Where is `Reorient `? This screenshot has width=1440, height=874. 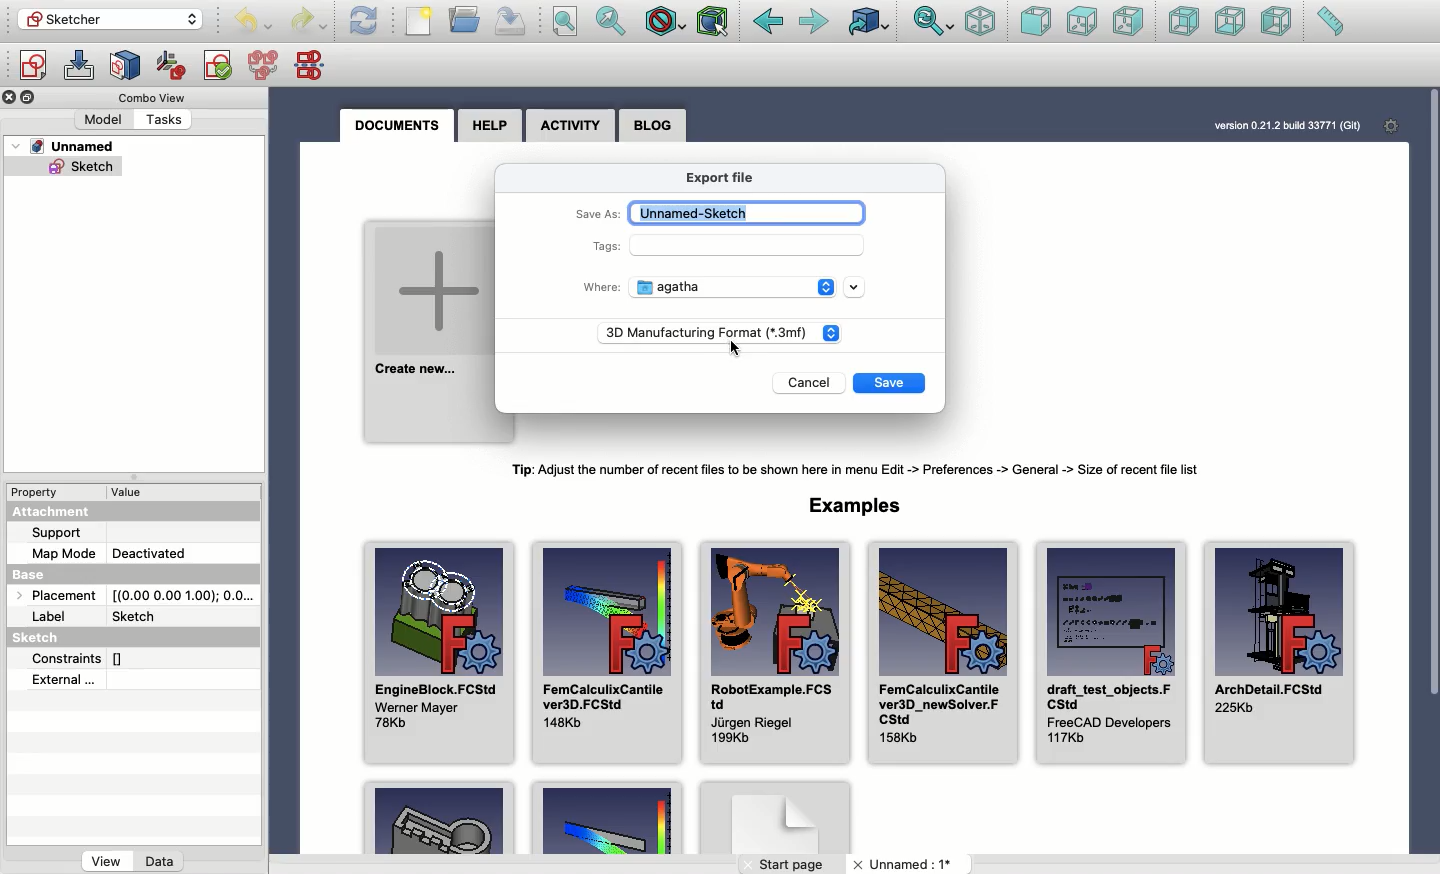
Reorient  is located at coordinates (171, 64).